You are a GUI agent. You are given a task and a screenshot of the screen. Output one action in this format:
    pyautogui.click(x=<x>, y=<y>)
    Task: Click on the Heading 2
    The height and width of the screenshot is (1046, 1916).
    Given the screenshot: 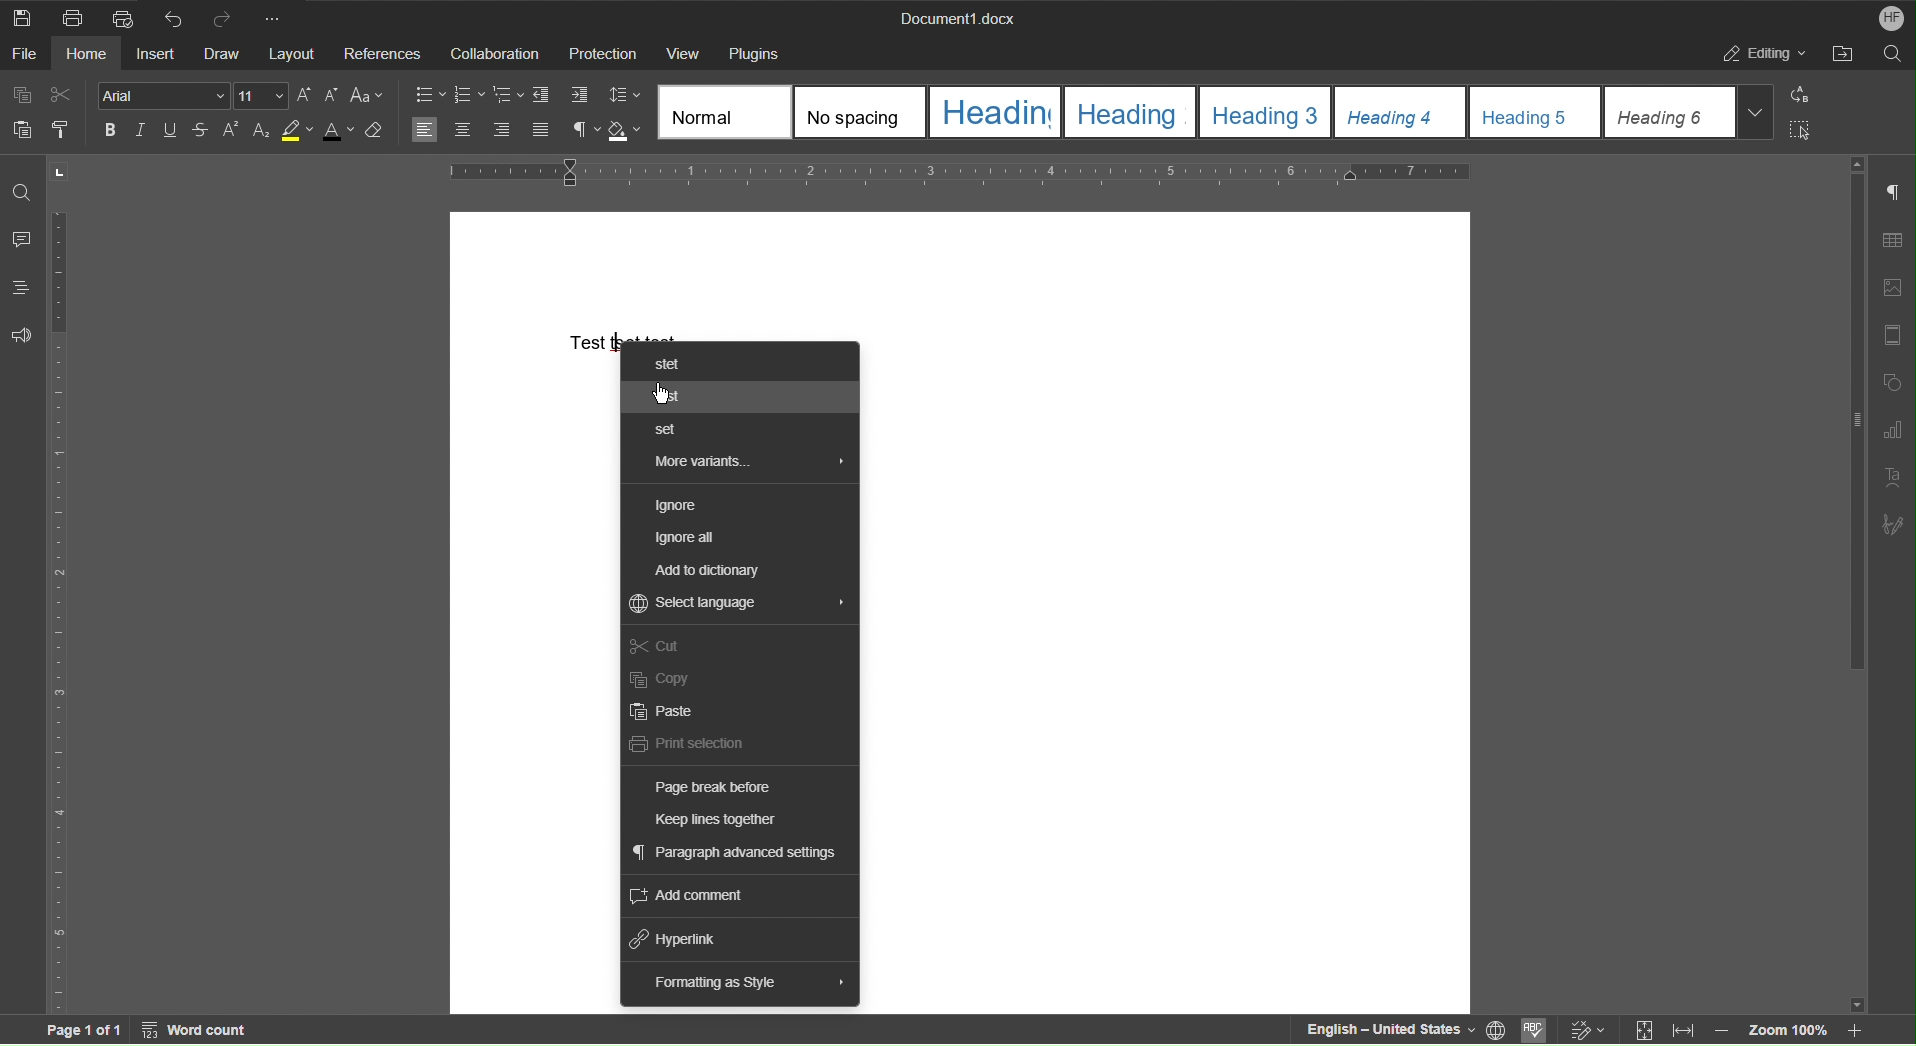 What is the action you would take?
    pyautogui.click(x=1130, y=111)
    